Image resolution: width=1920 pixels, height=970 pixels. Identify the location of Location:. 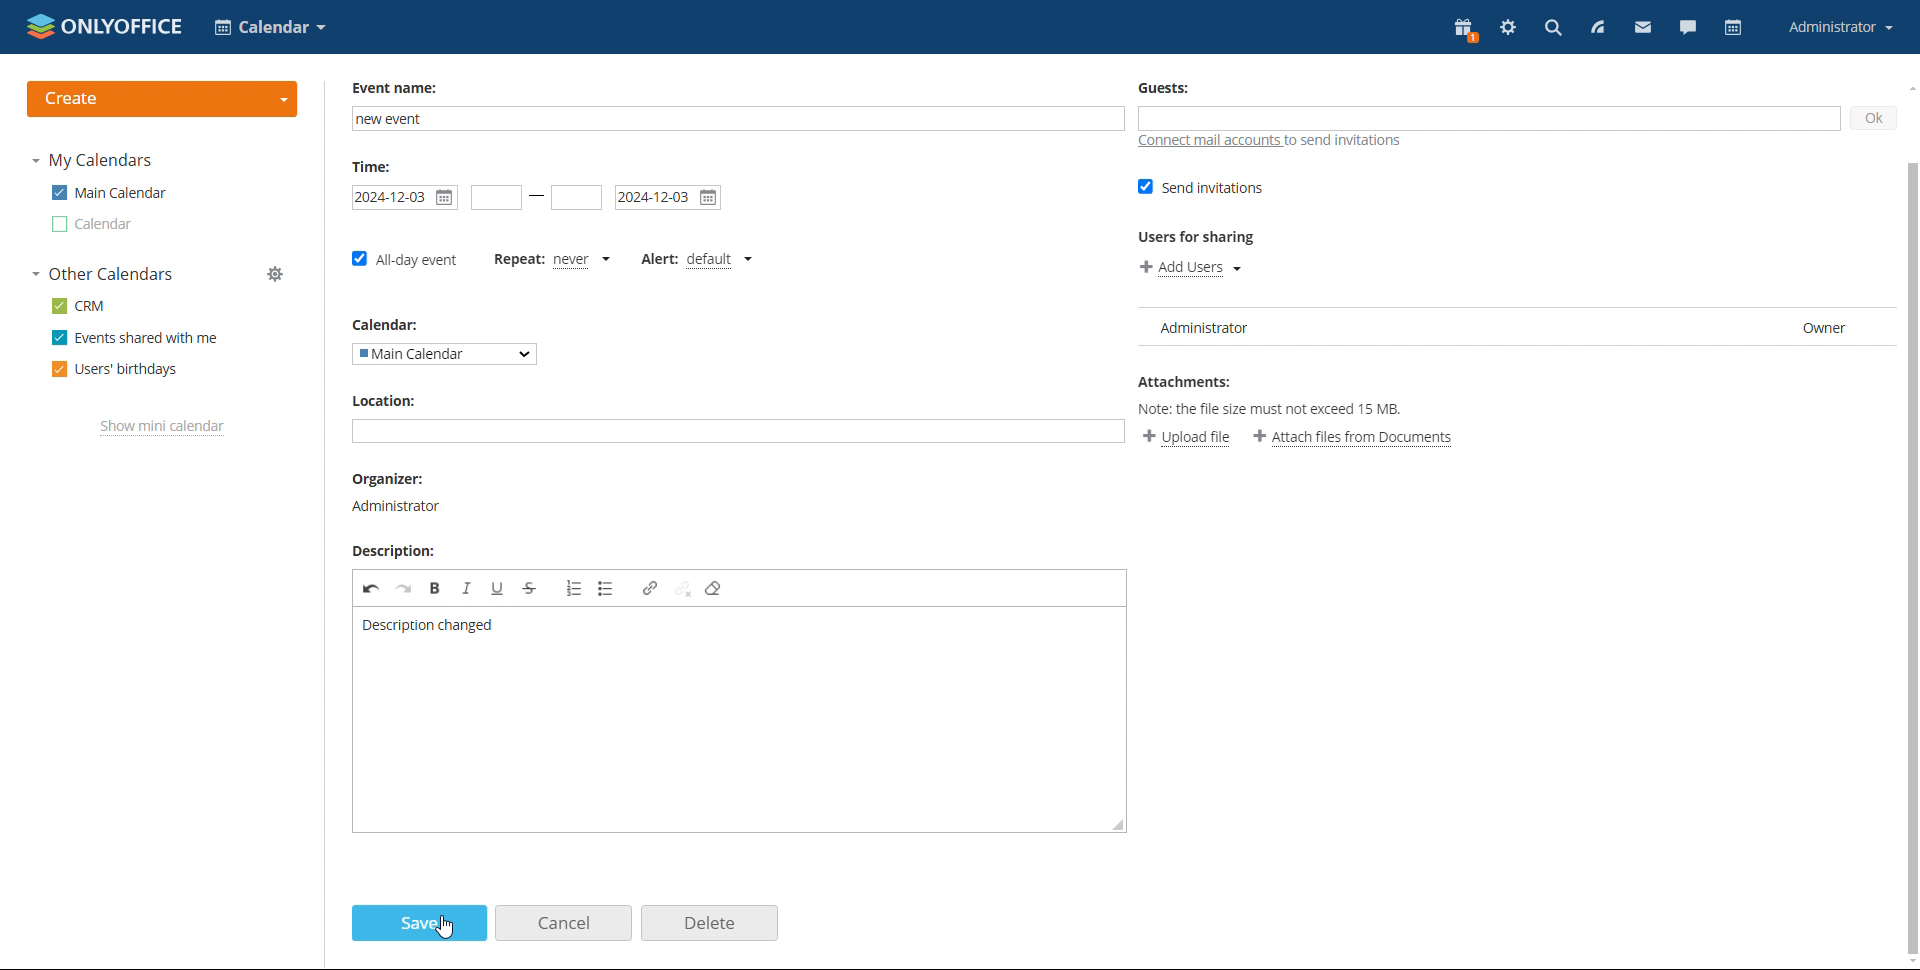
(386, 401).